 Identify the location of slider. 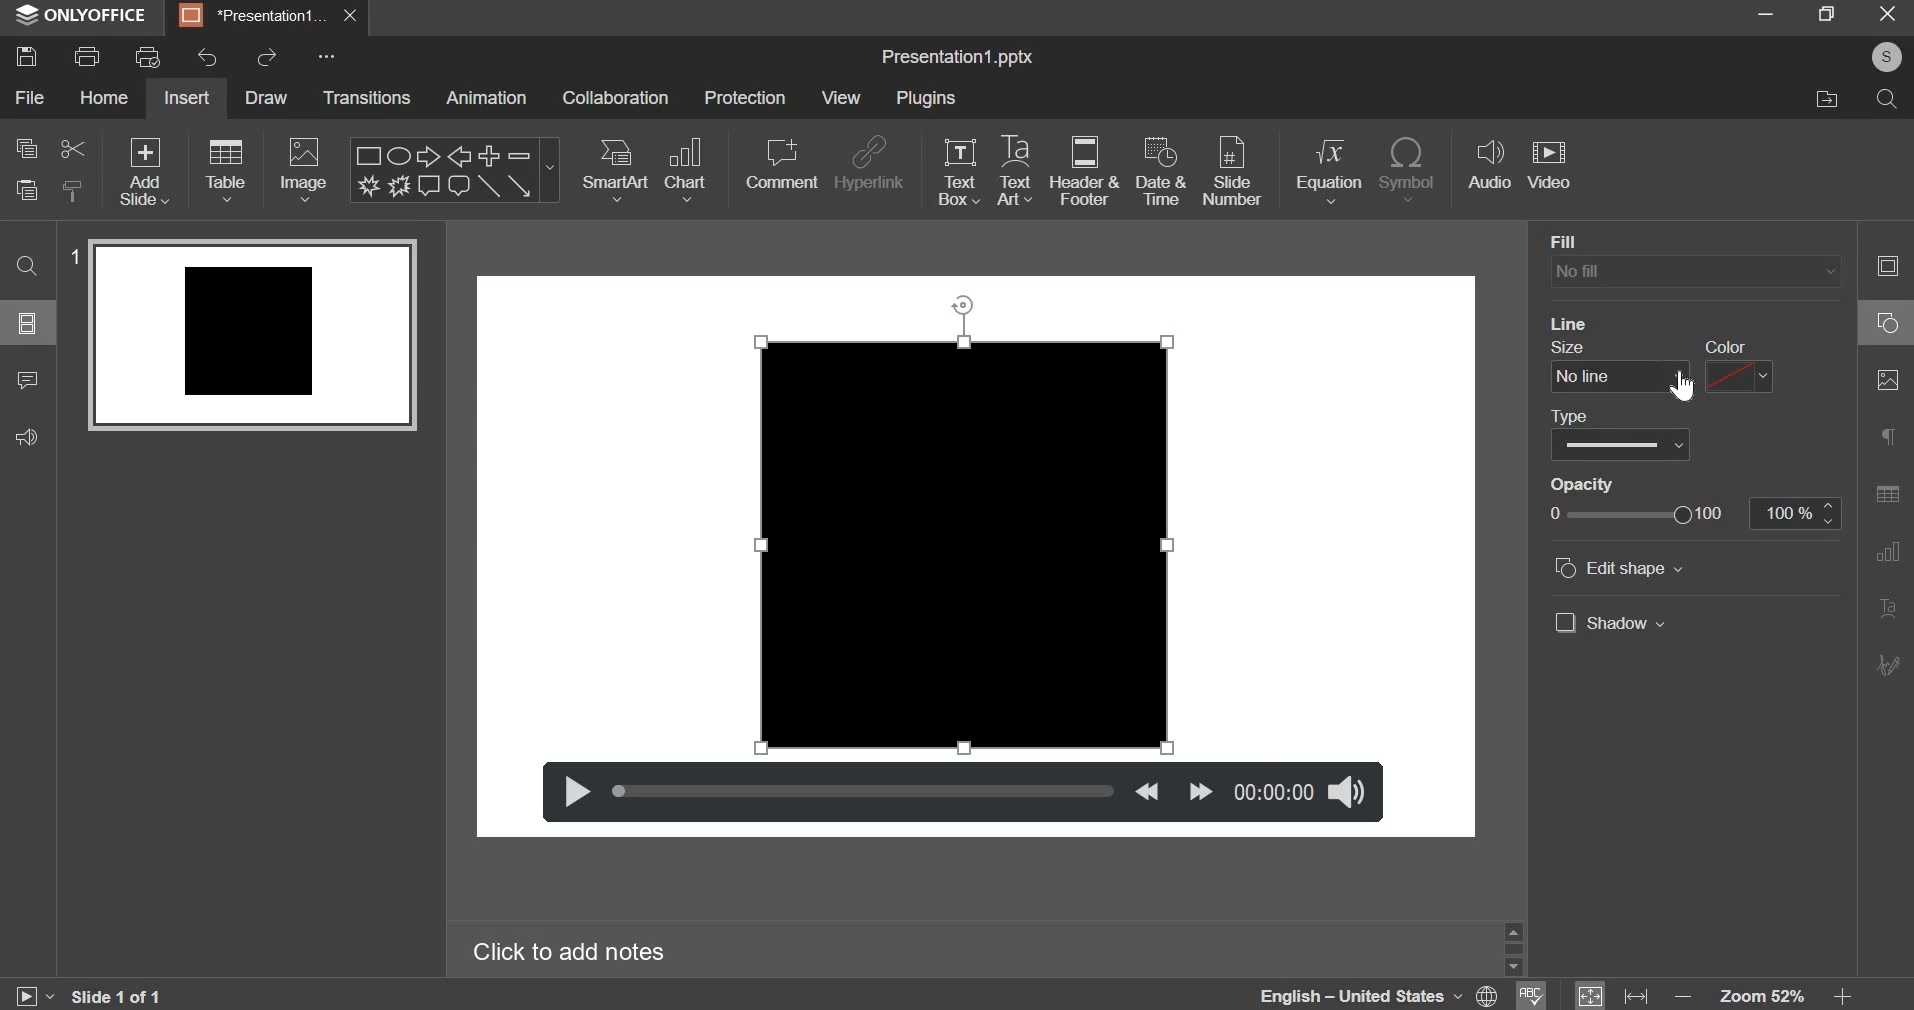
(864, 791).